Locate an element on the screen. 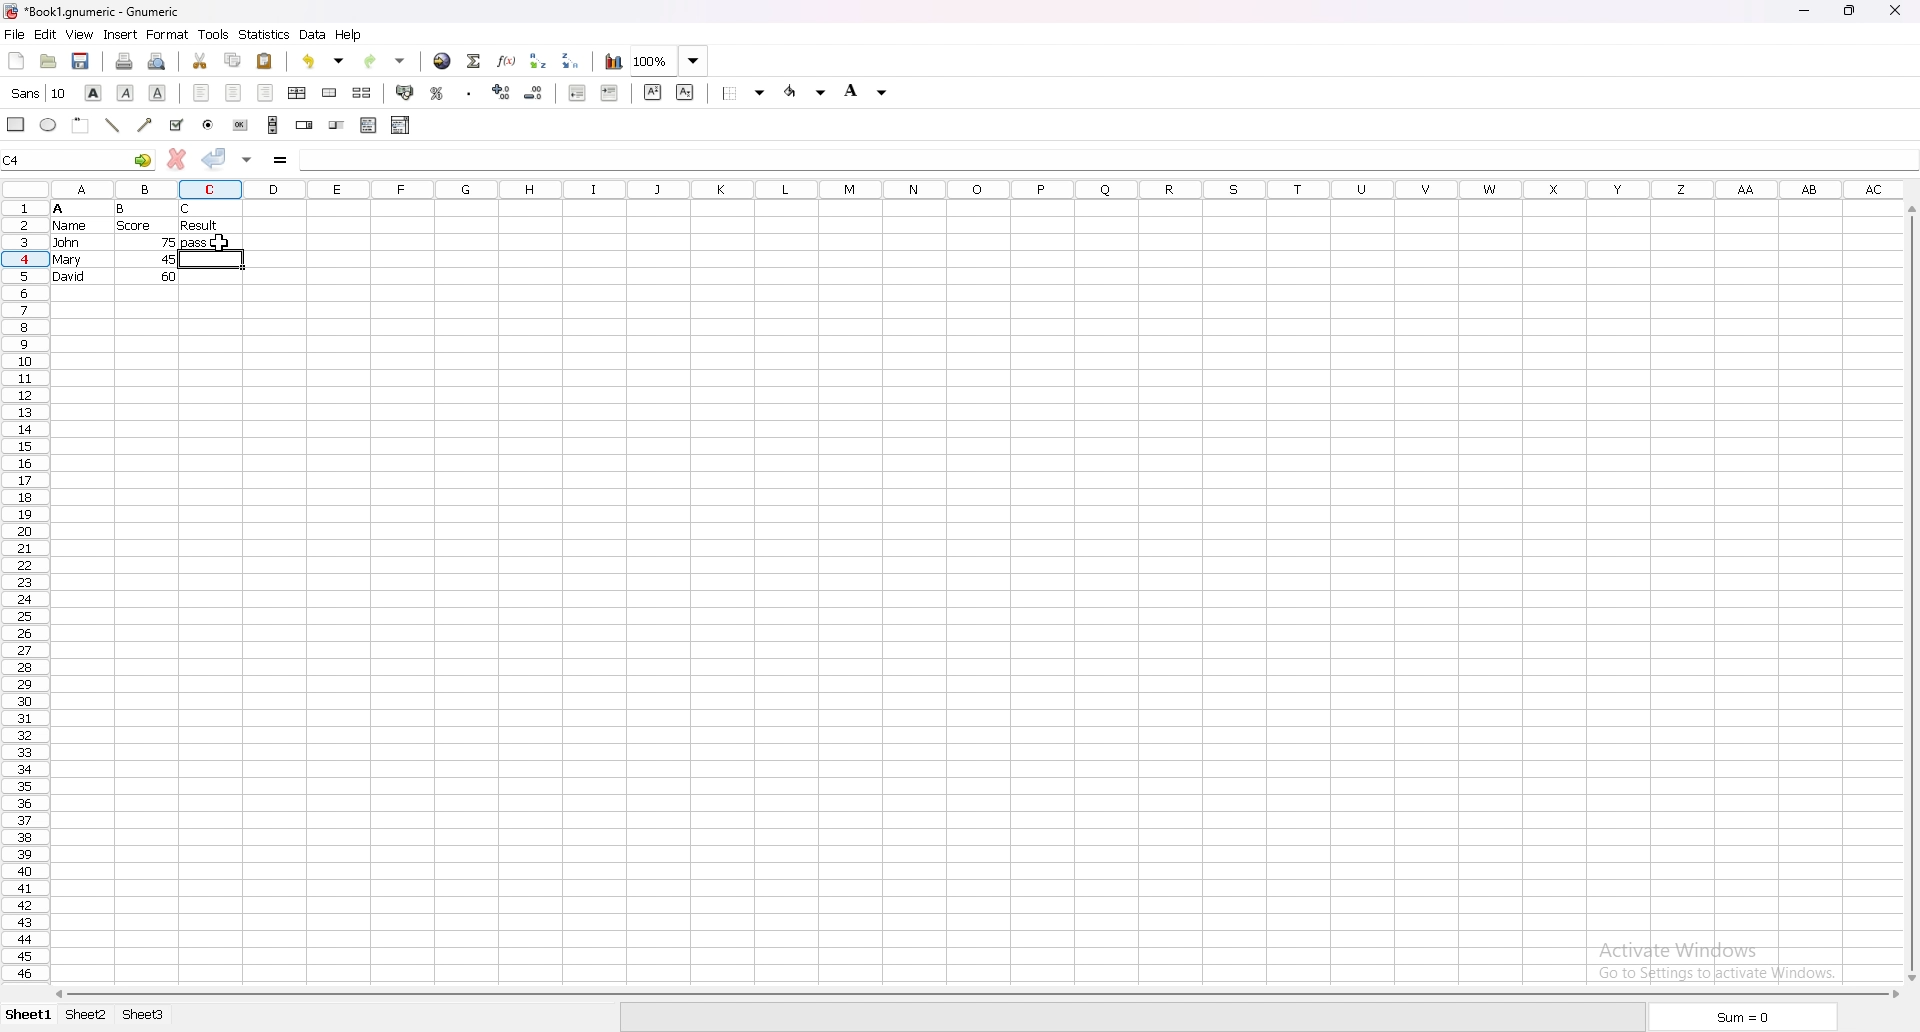  center align is located at coordinates (233, 92).